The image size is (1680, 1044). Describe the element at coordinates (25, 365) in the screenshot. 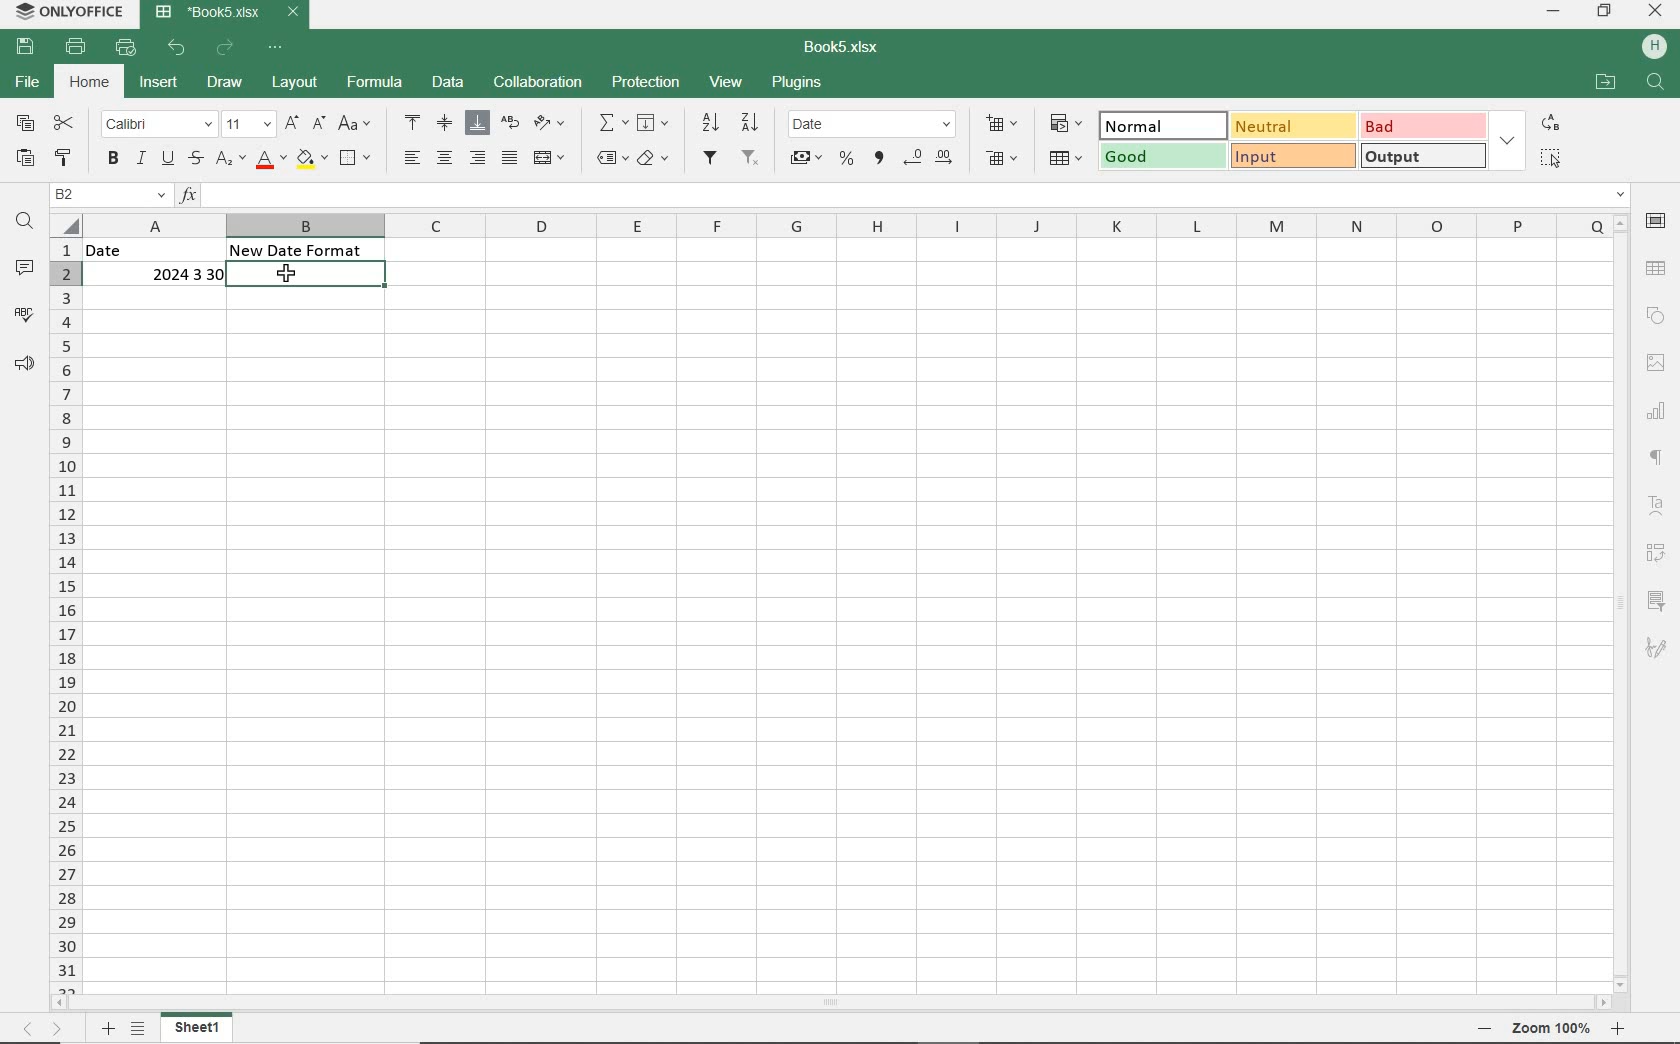

I see `FEEDBACK & SUPPORT` at that location.